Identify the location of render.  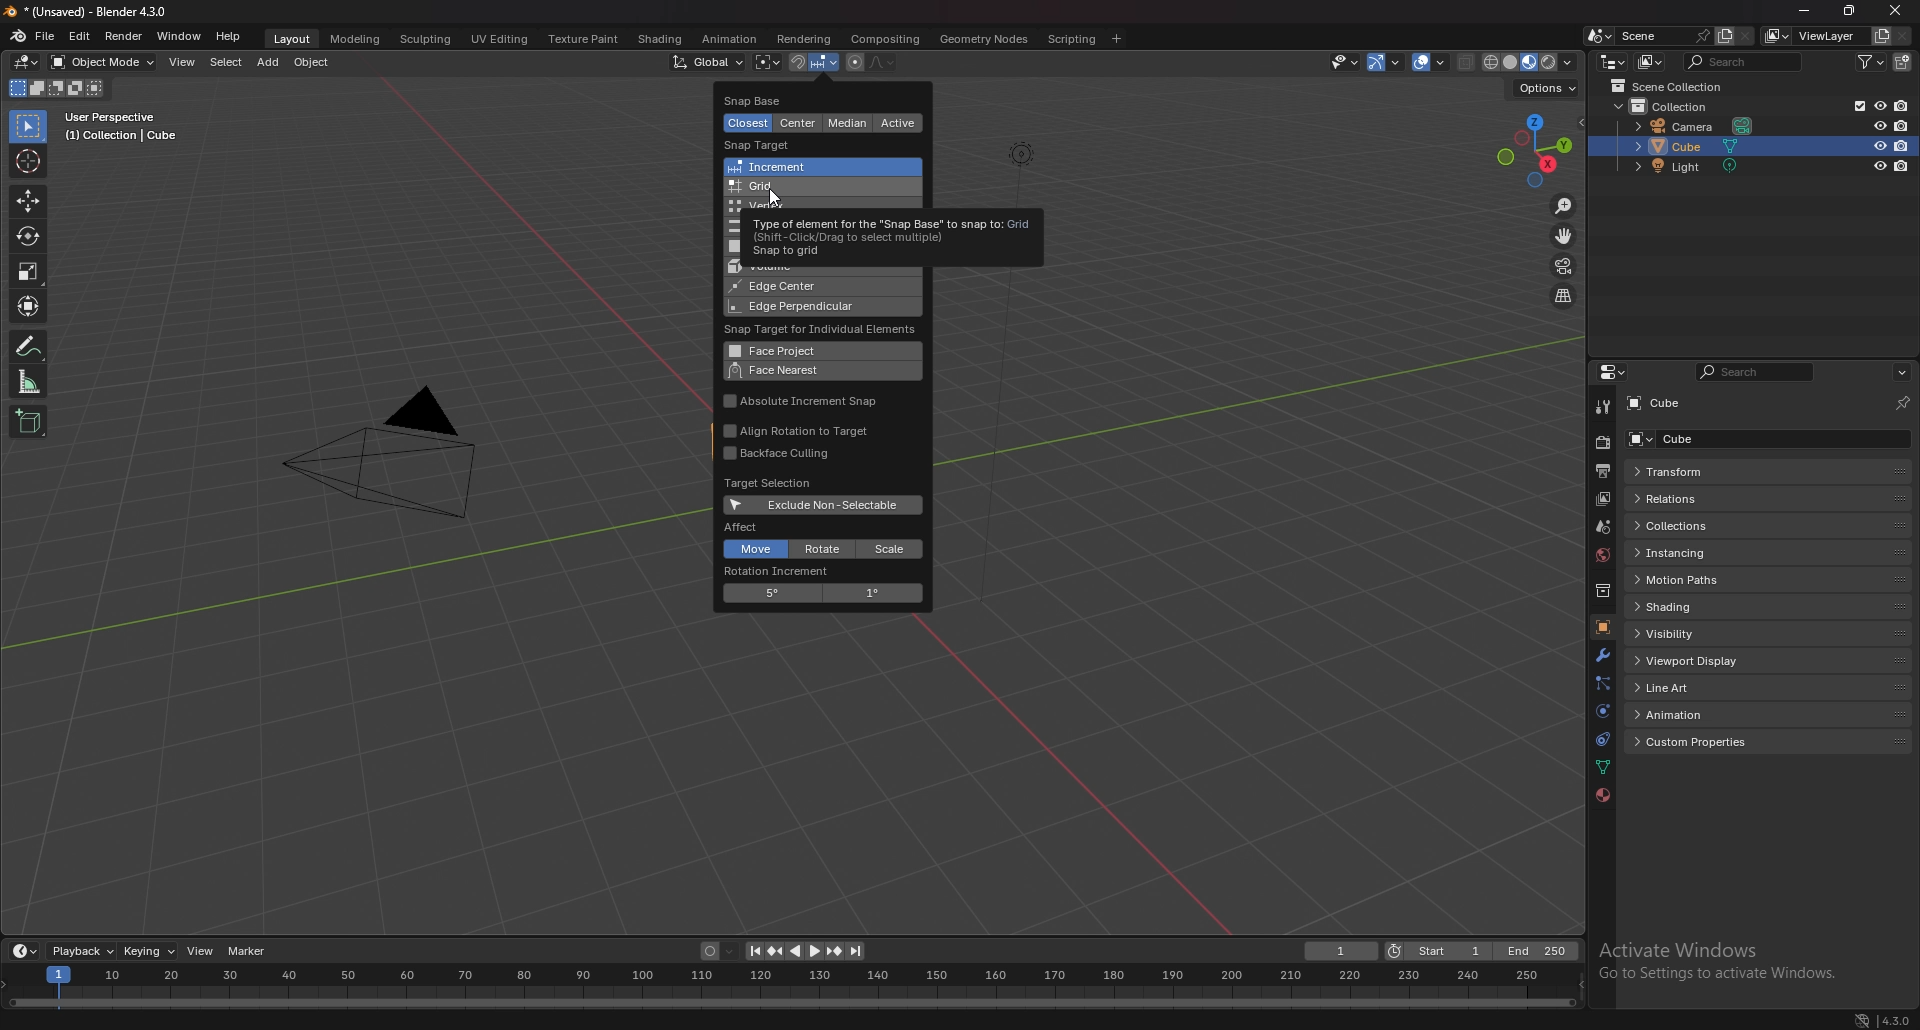
(123, 37).